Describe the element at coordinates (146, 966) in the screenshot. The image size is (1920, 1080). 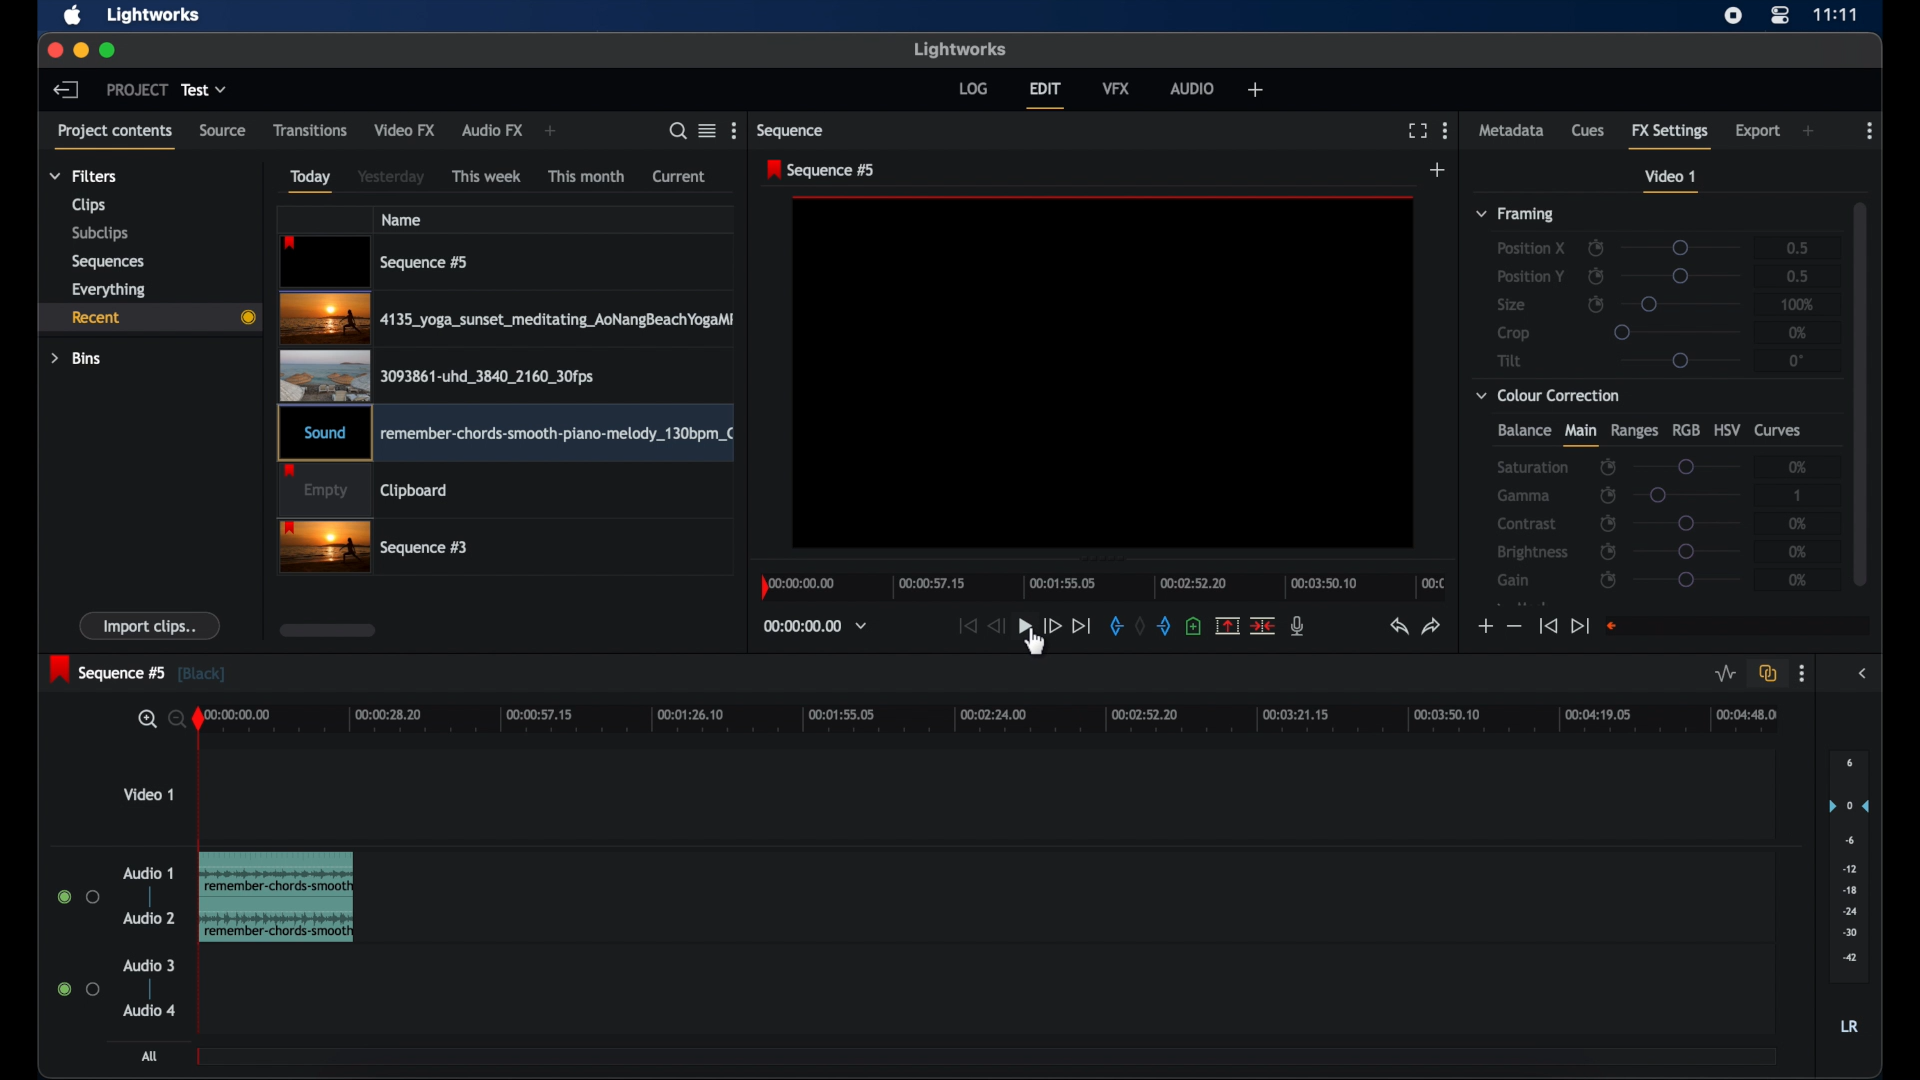
I see `audio 3` at that location.